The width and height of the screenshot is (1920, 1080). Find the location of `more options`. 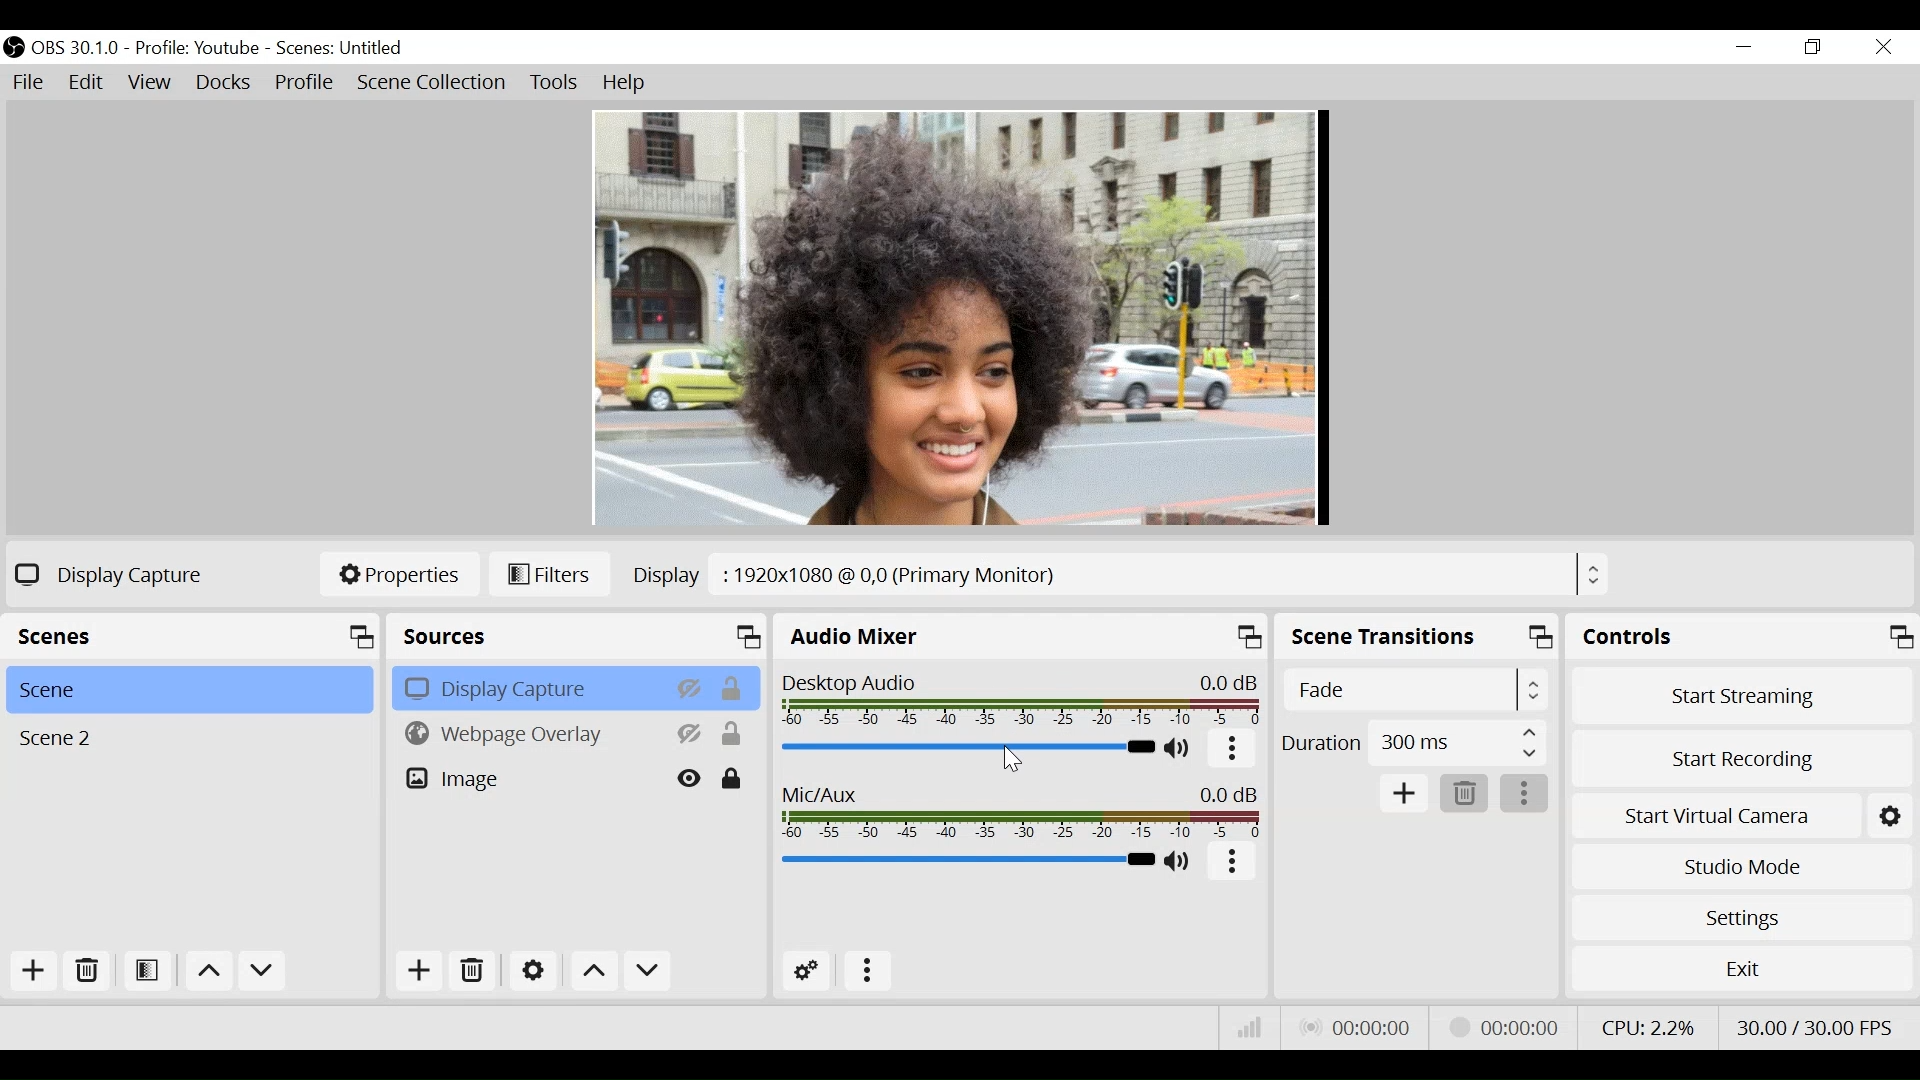

more options is located at coordinates (868, 969).